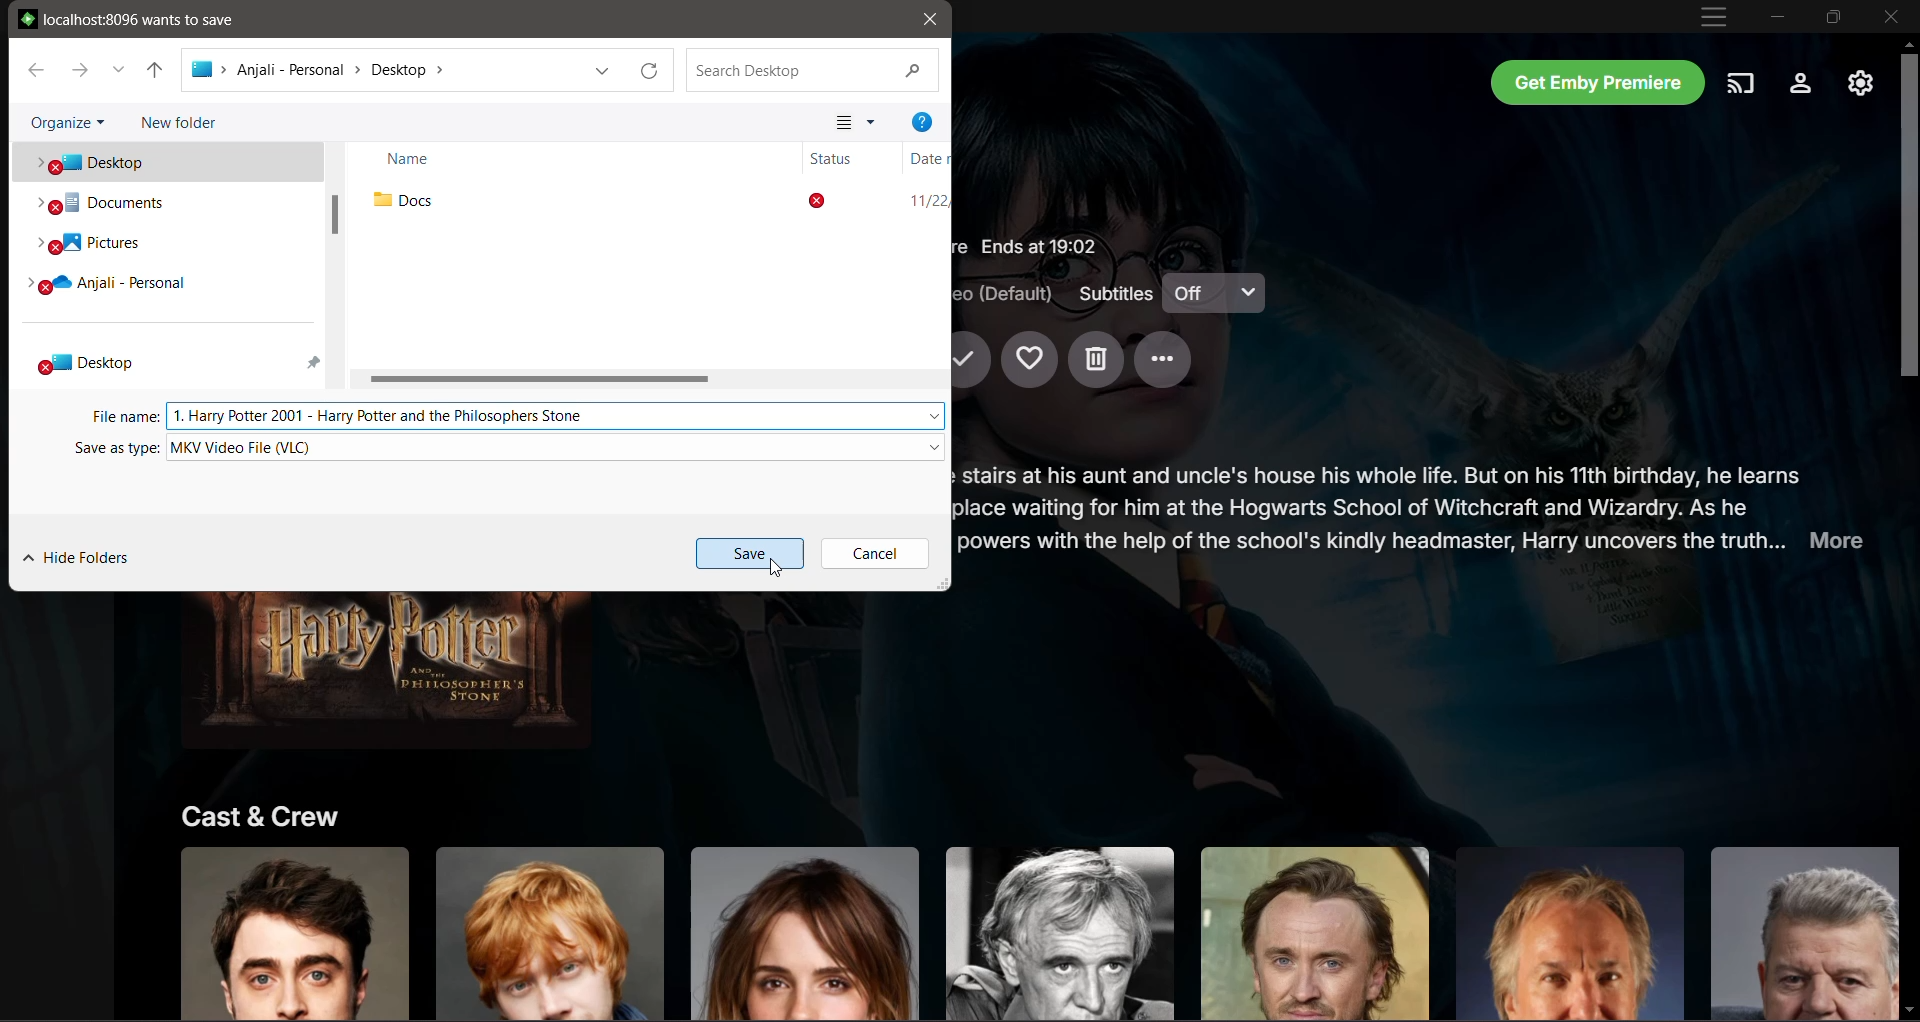 This screenshot has height=1022, width=1920. What do you see at coordinates (1797, 932) in the screenshot?
I see `Click to know more about actor` at bounding box center [1797, 932].